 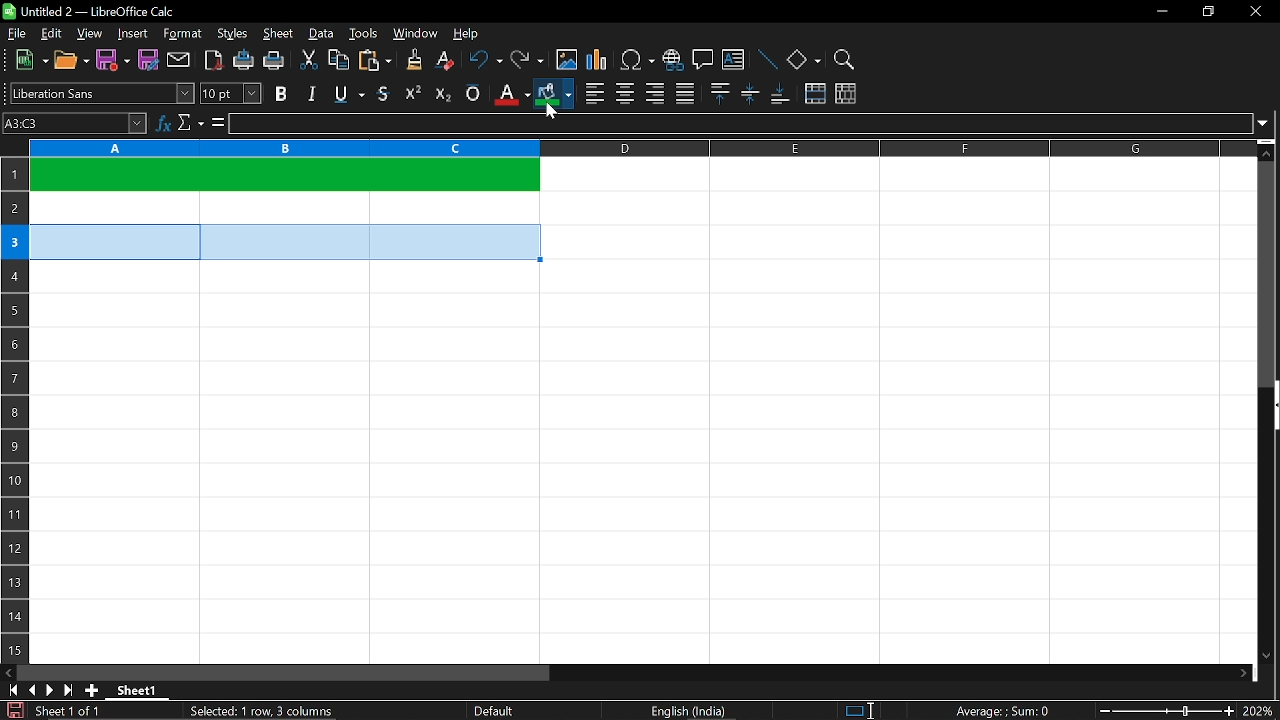 What do you see at coordinates (473, 94) in the screenshot?
I see `overline` at bounding box center [473, 94].